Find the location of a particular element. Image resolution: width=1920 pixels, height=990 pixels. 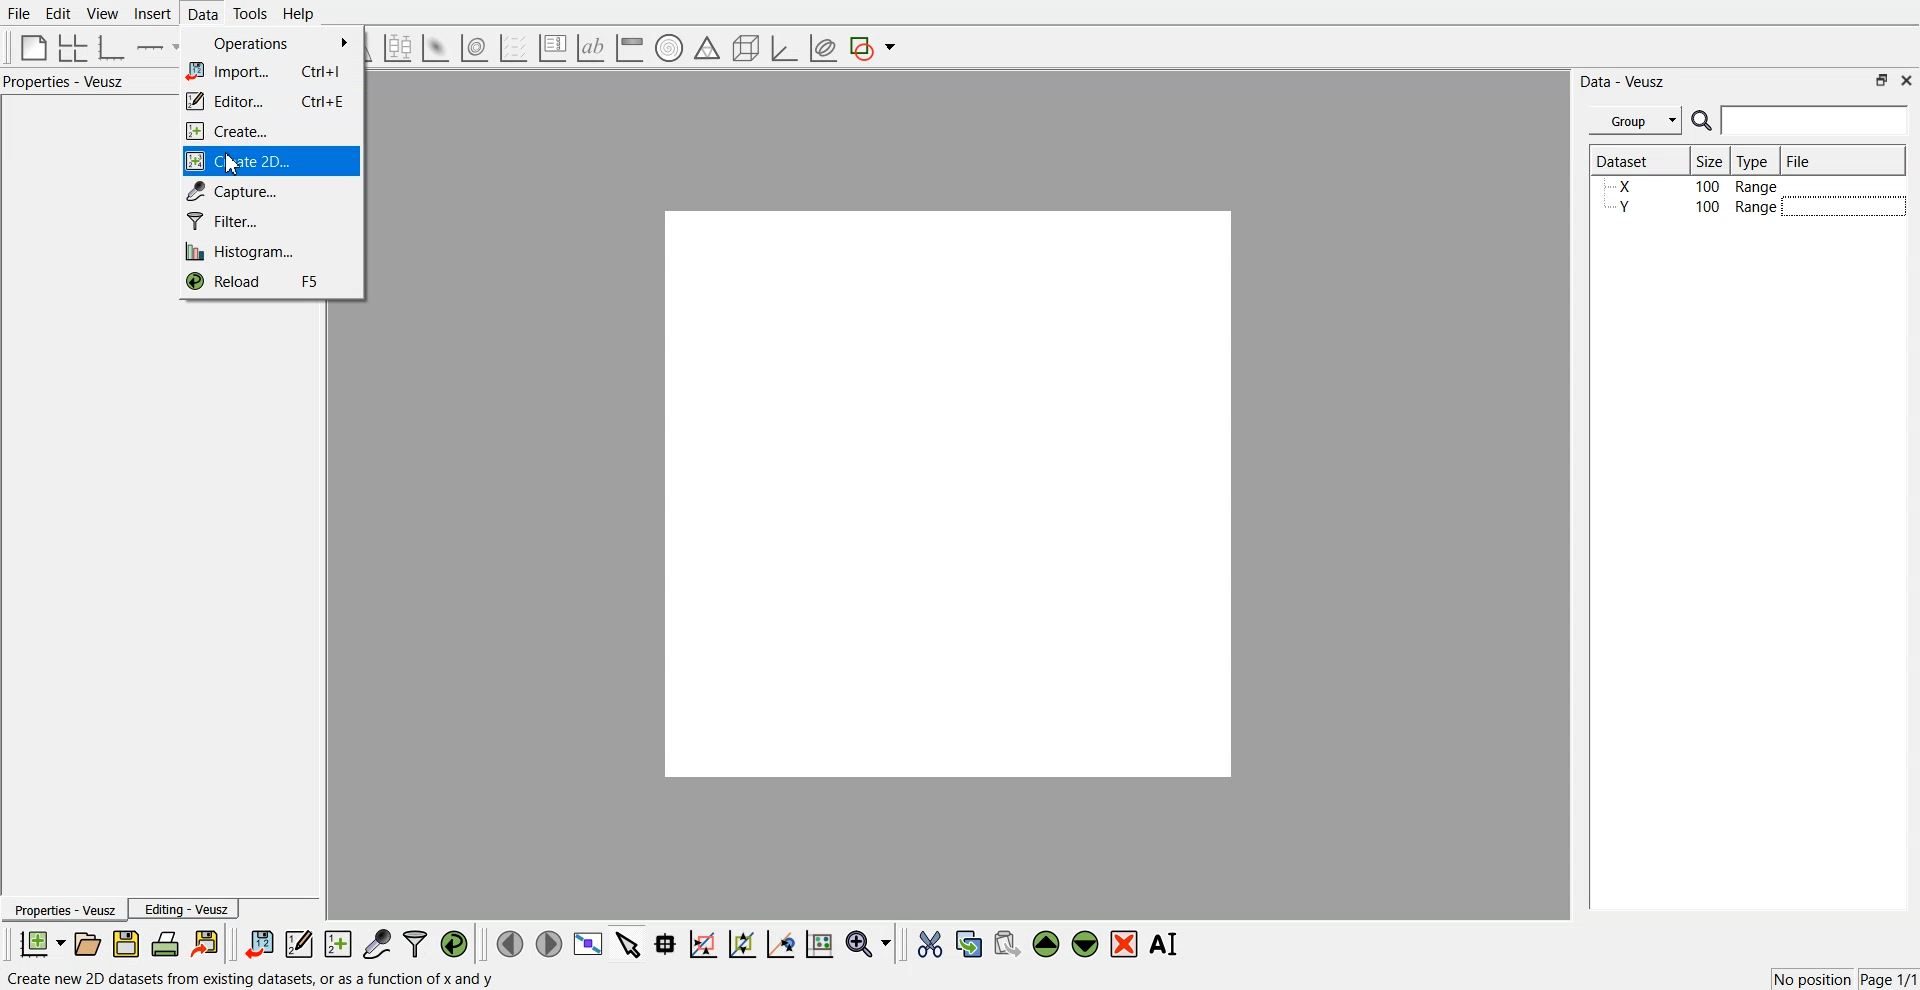

Tools is located at coordinates (251, 14).